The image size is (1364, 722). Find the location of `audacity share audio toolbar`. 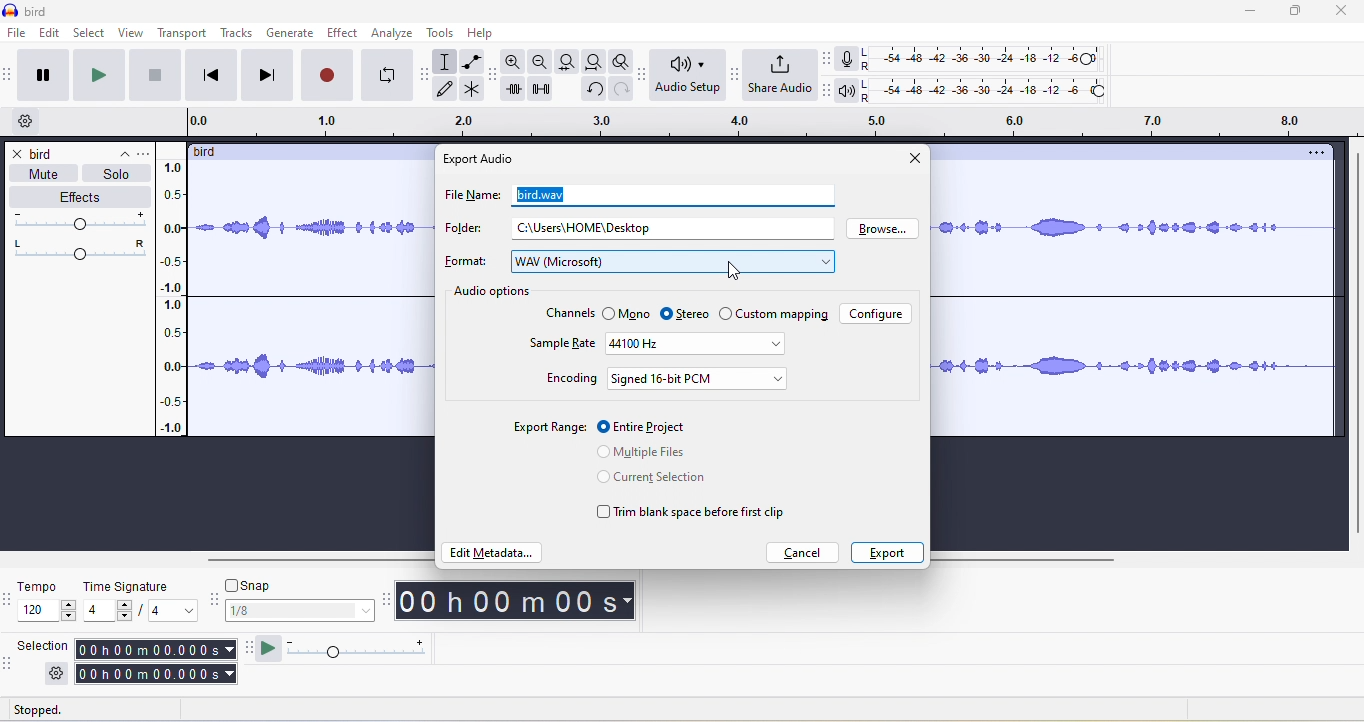

audacity share audio toolbar is located at coordinates (732, 76).